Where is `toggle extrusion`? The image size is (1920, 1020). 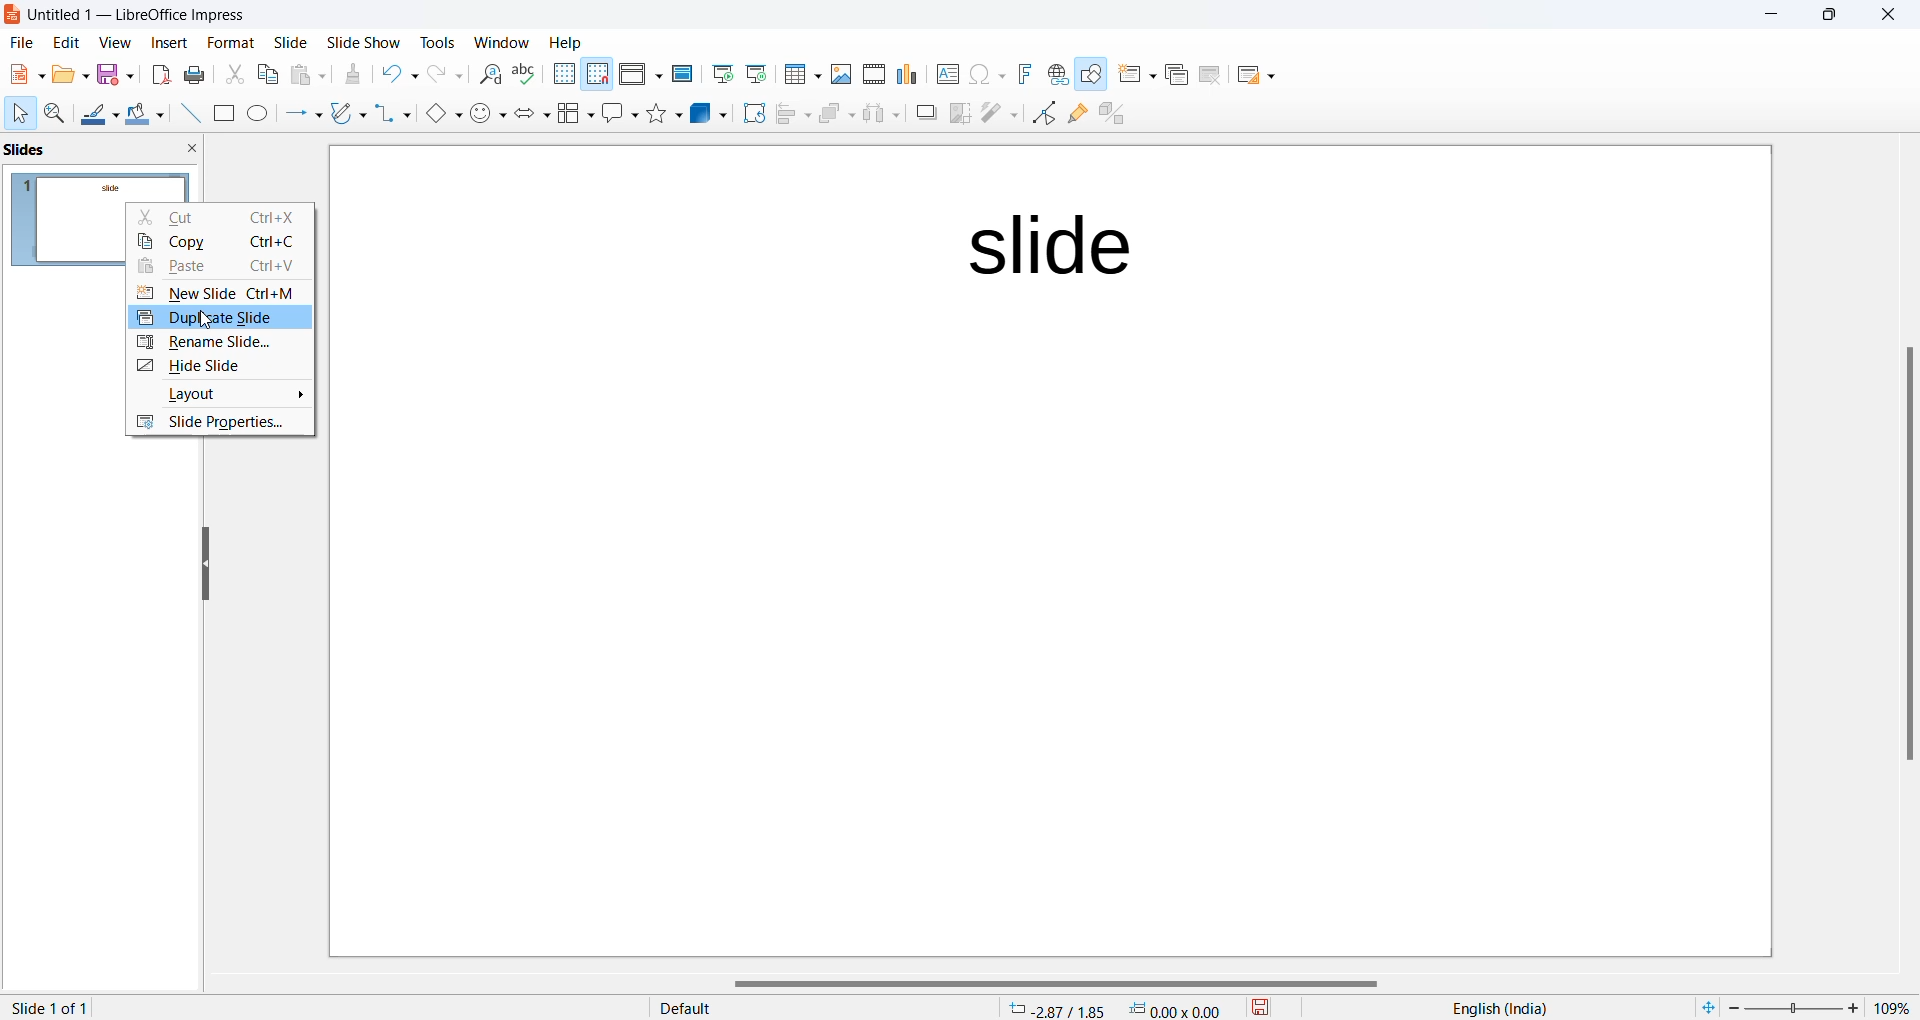
toggle extrusion is located at coordinates (1112, 113).